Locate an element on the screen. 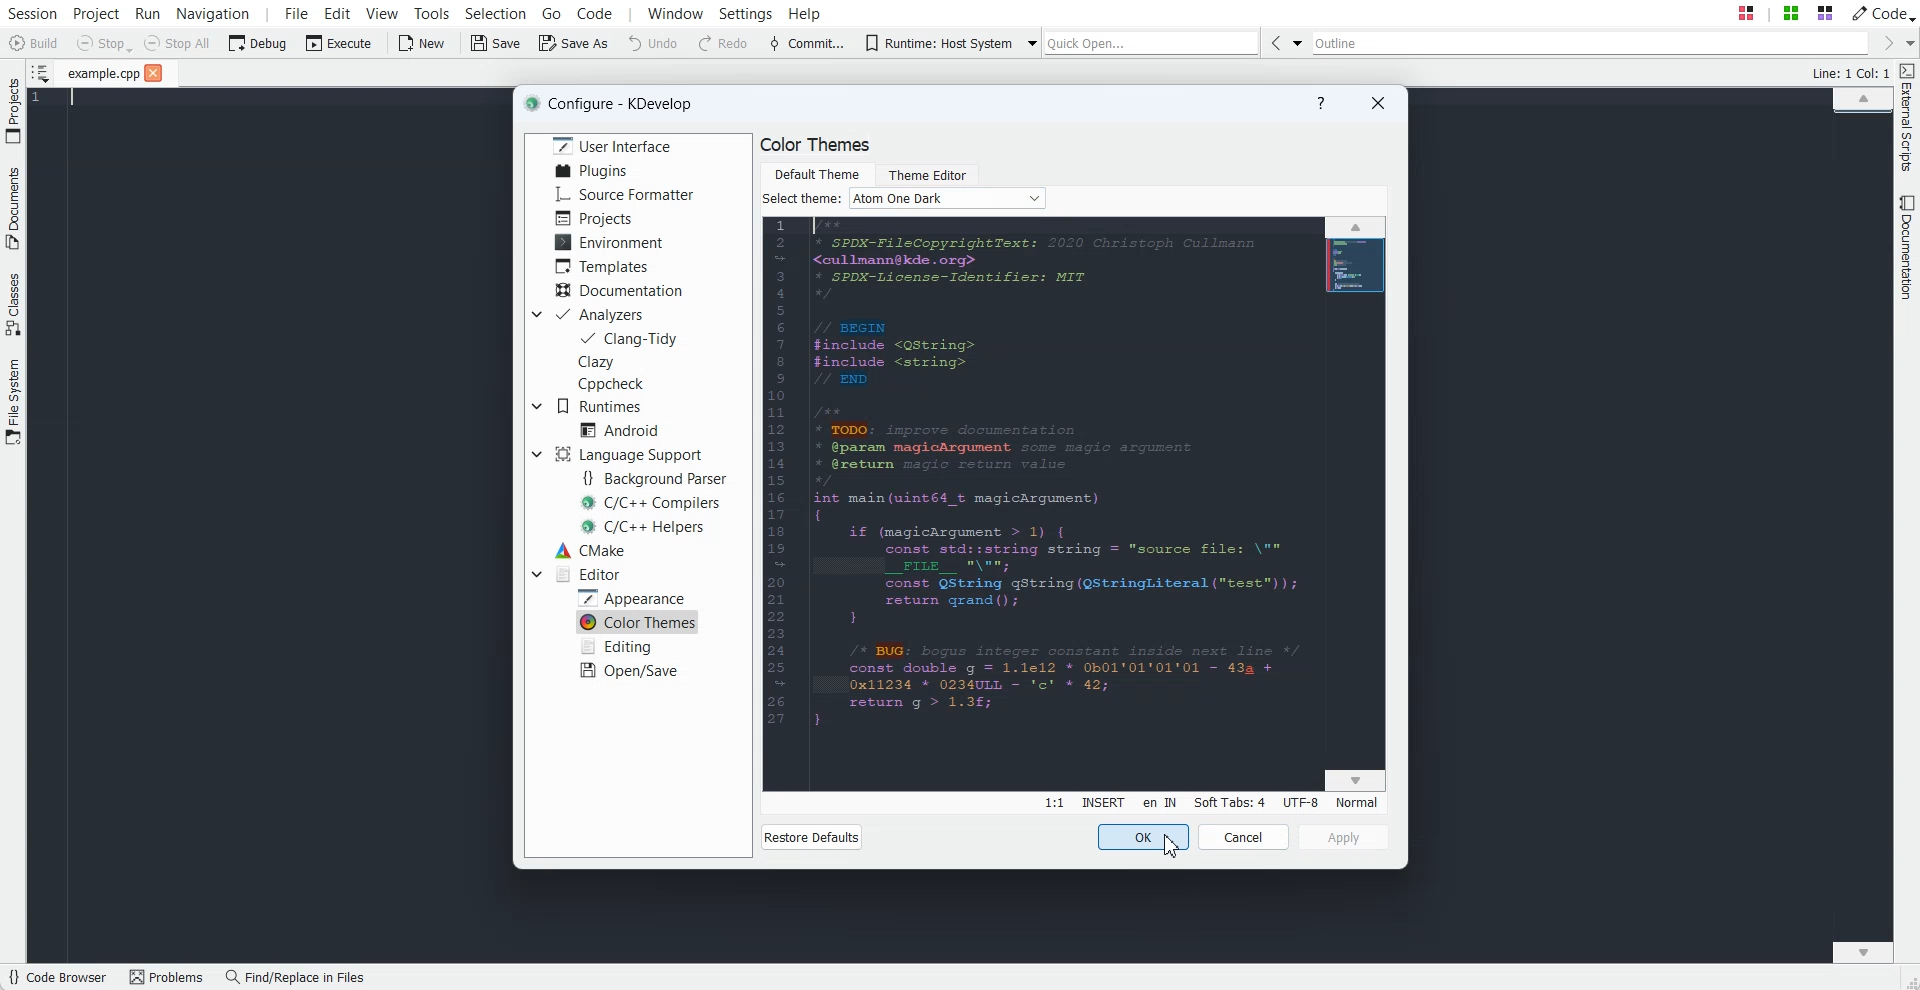  Undo is located at coordinates (653, 44).